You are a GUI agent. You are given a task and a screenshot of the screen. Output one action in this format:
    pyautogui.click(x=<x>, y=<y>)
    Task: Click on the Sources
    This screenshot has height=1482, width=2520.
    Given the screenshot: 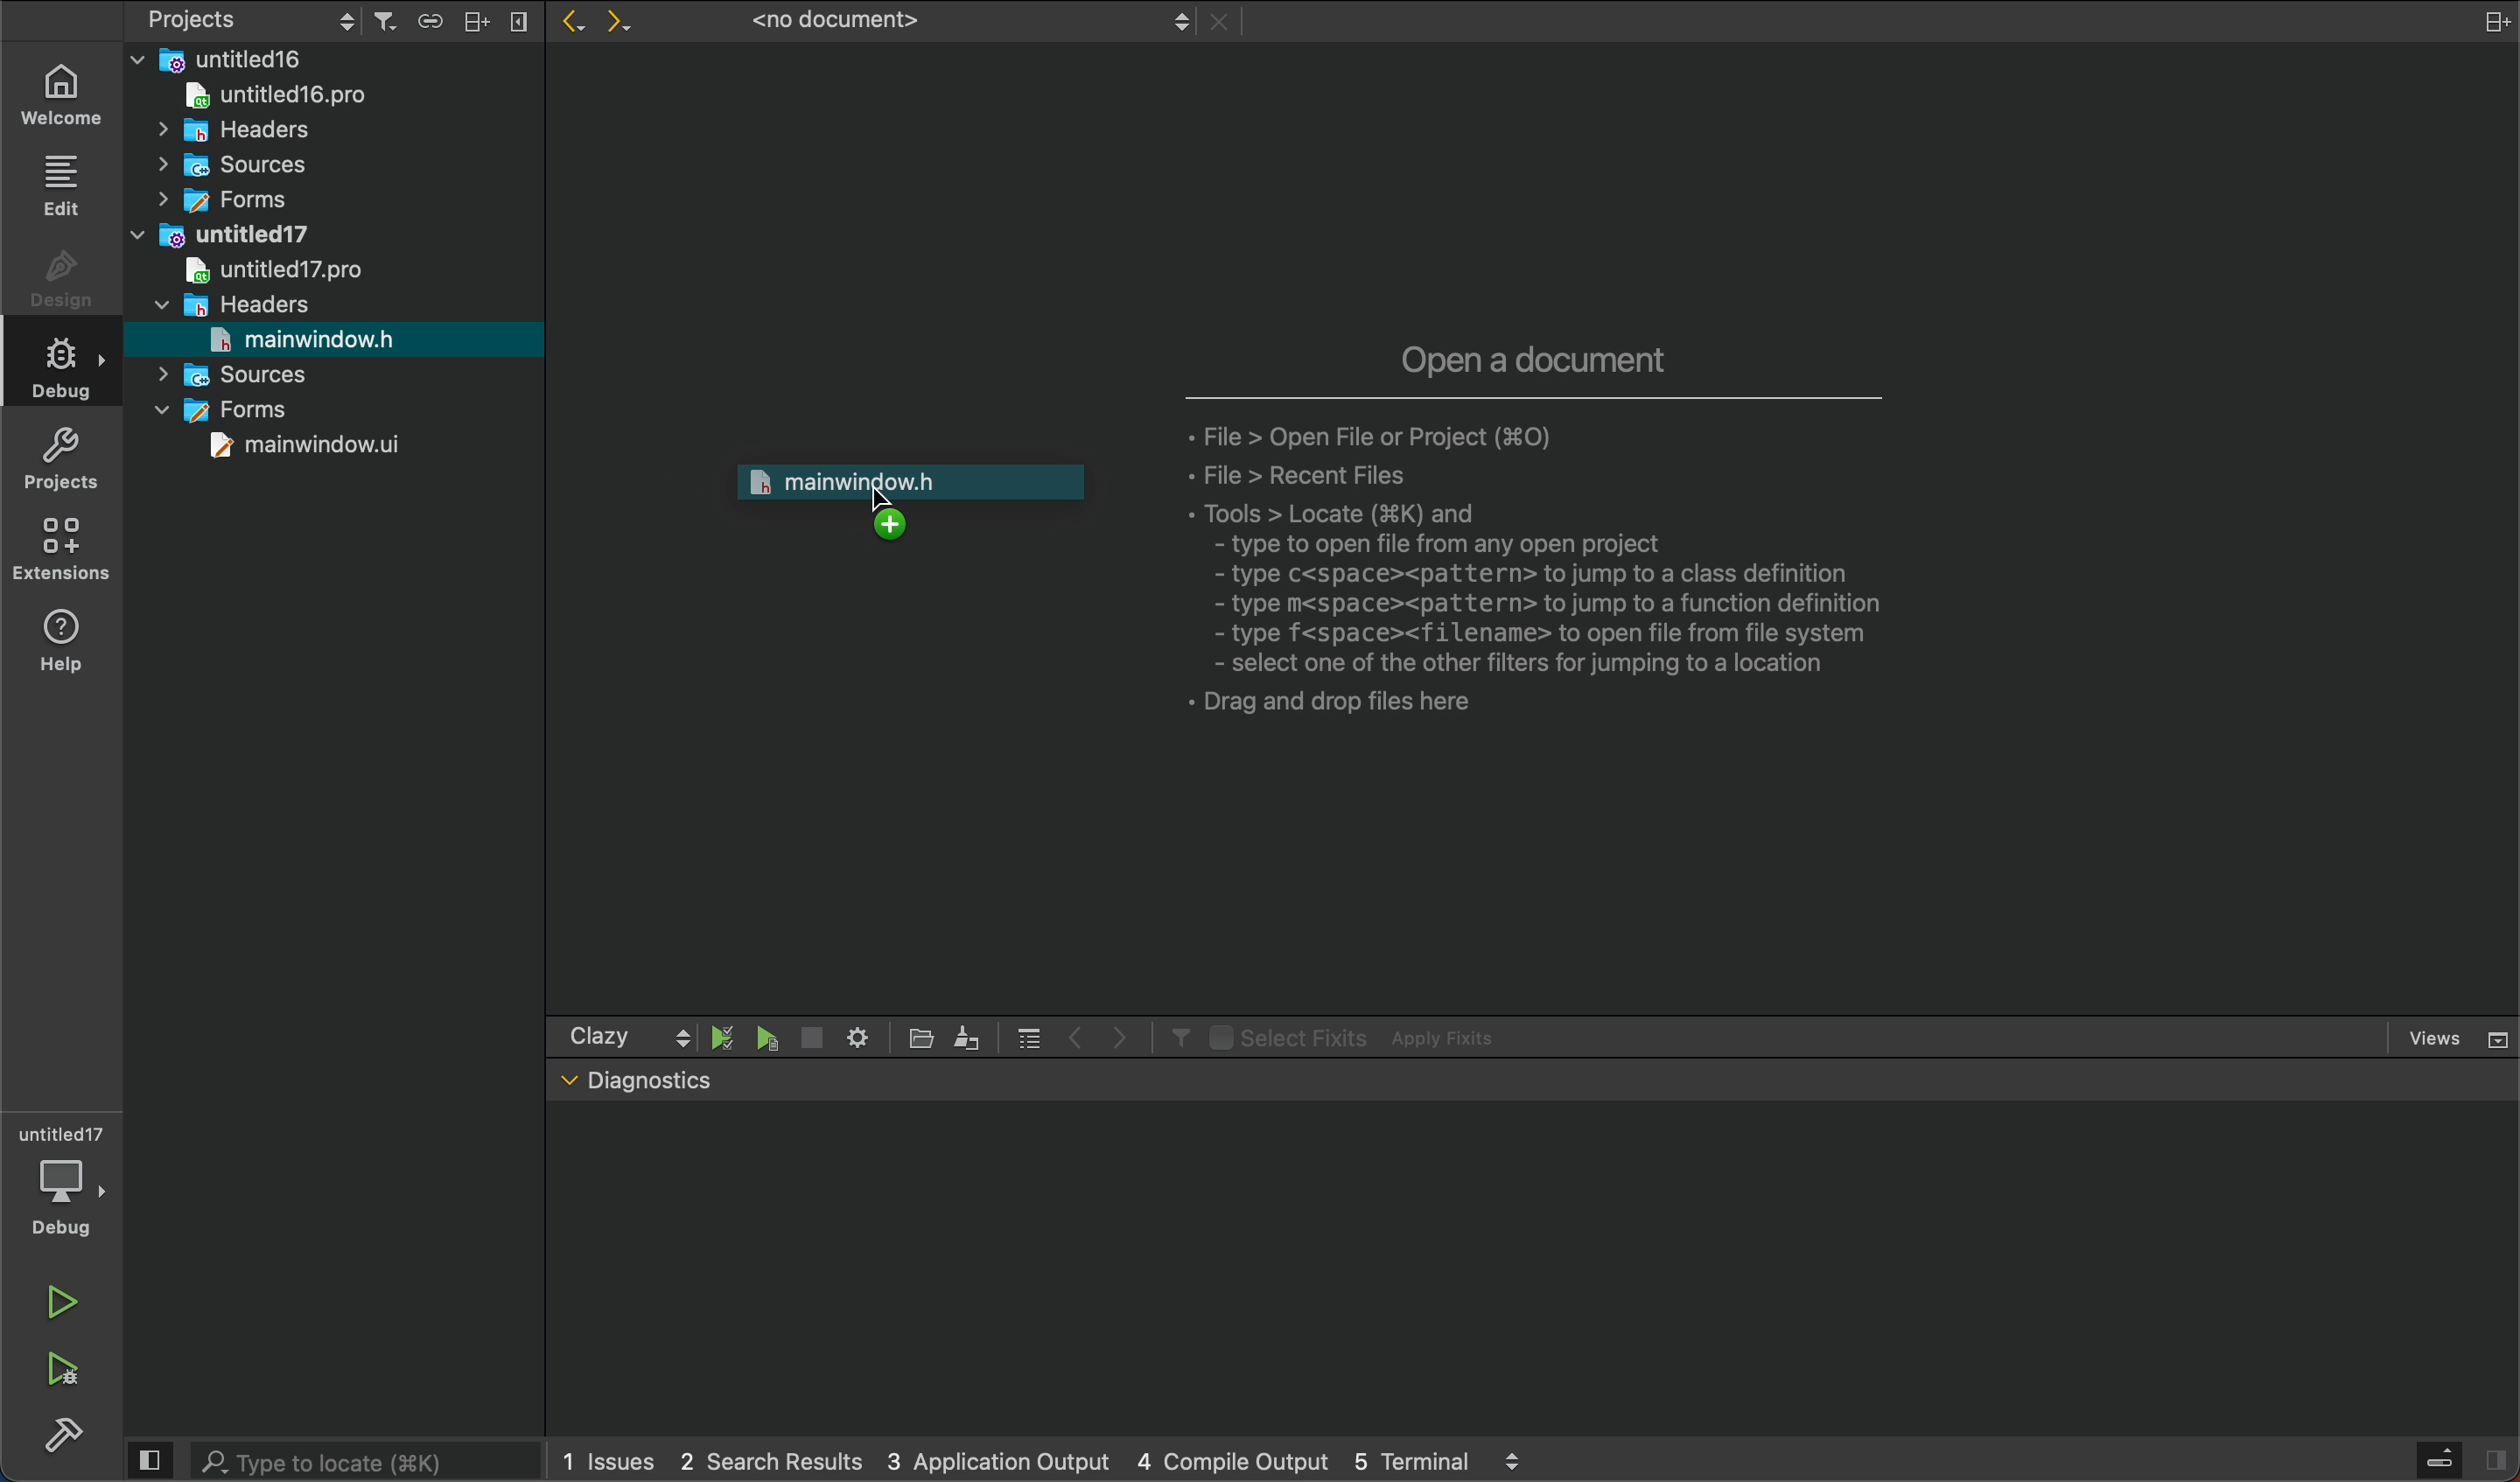 What is the action you would take?
    pyautogui.click(x=241, y=374)
    